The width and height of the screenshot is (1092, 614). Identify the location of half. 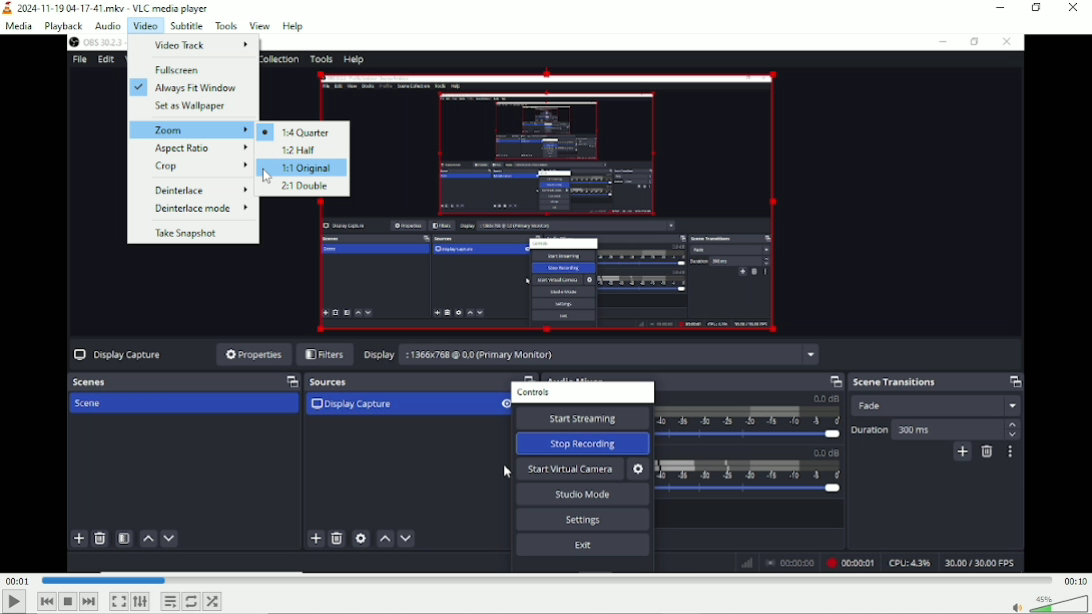
(299, 149).